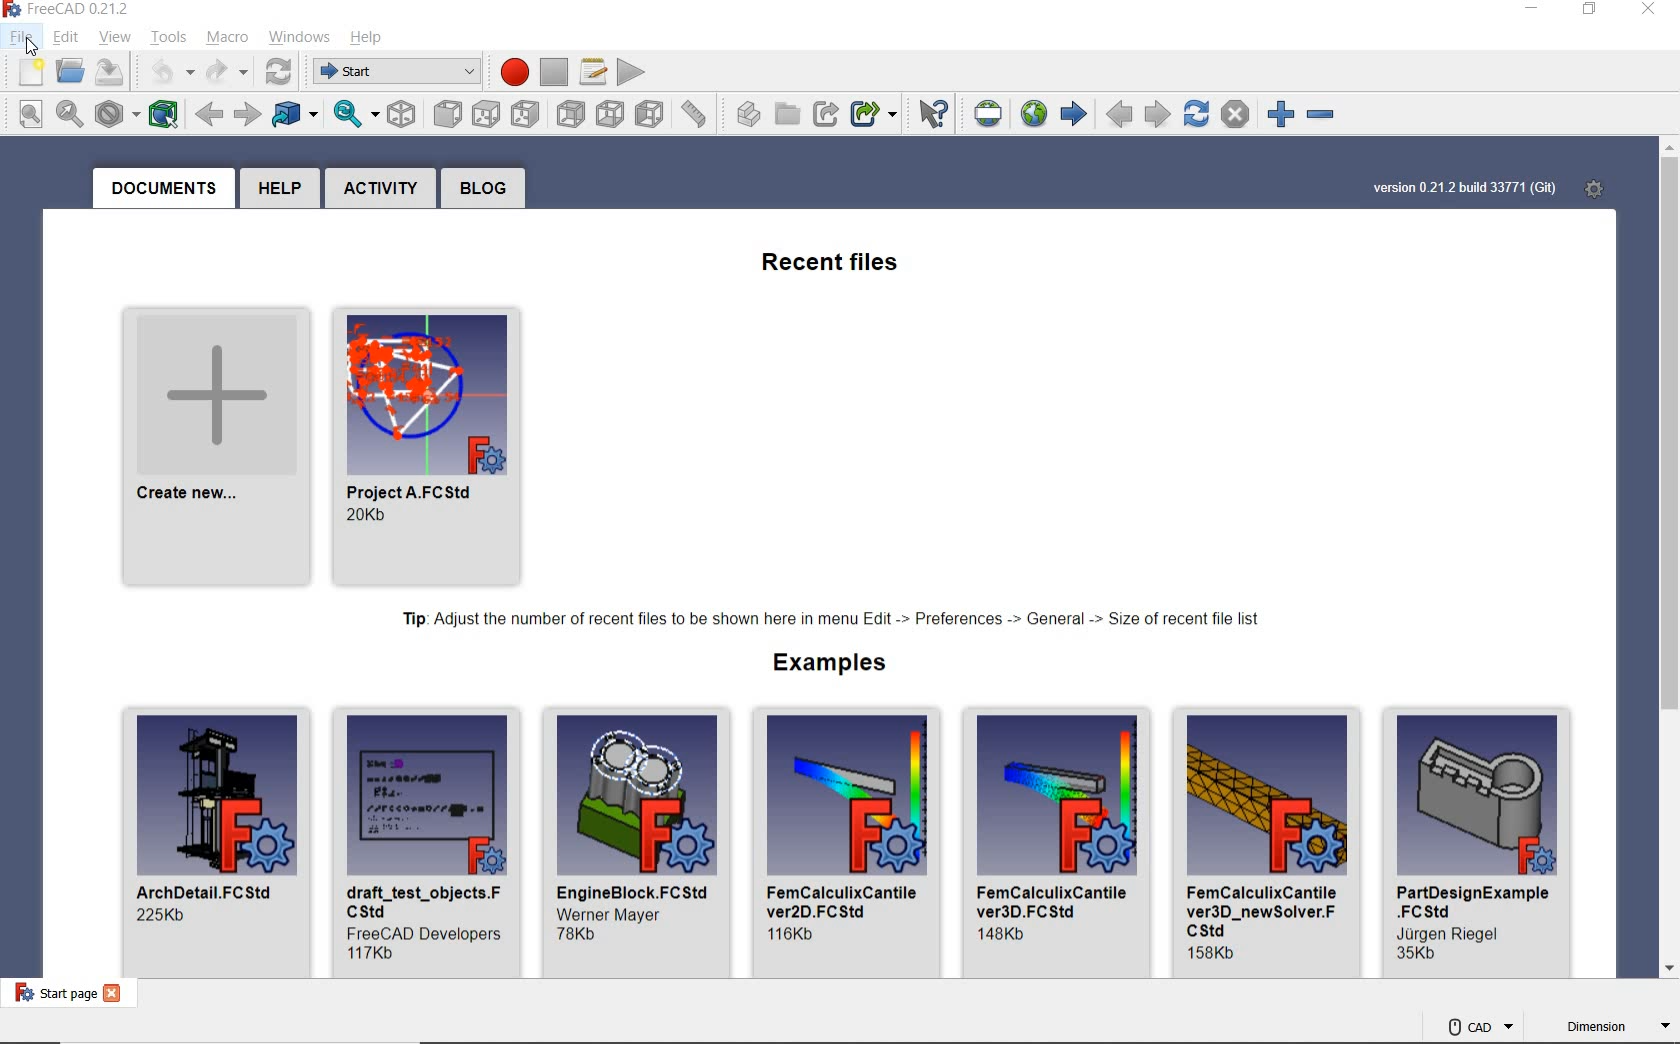  What do you see at coordinates (112, 37) in the screenshot?
I see `VIEW` at bounding box center [112, 37].